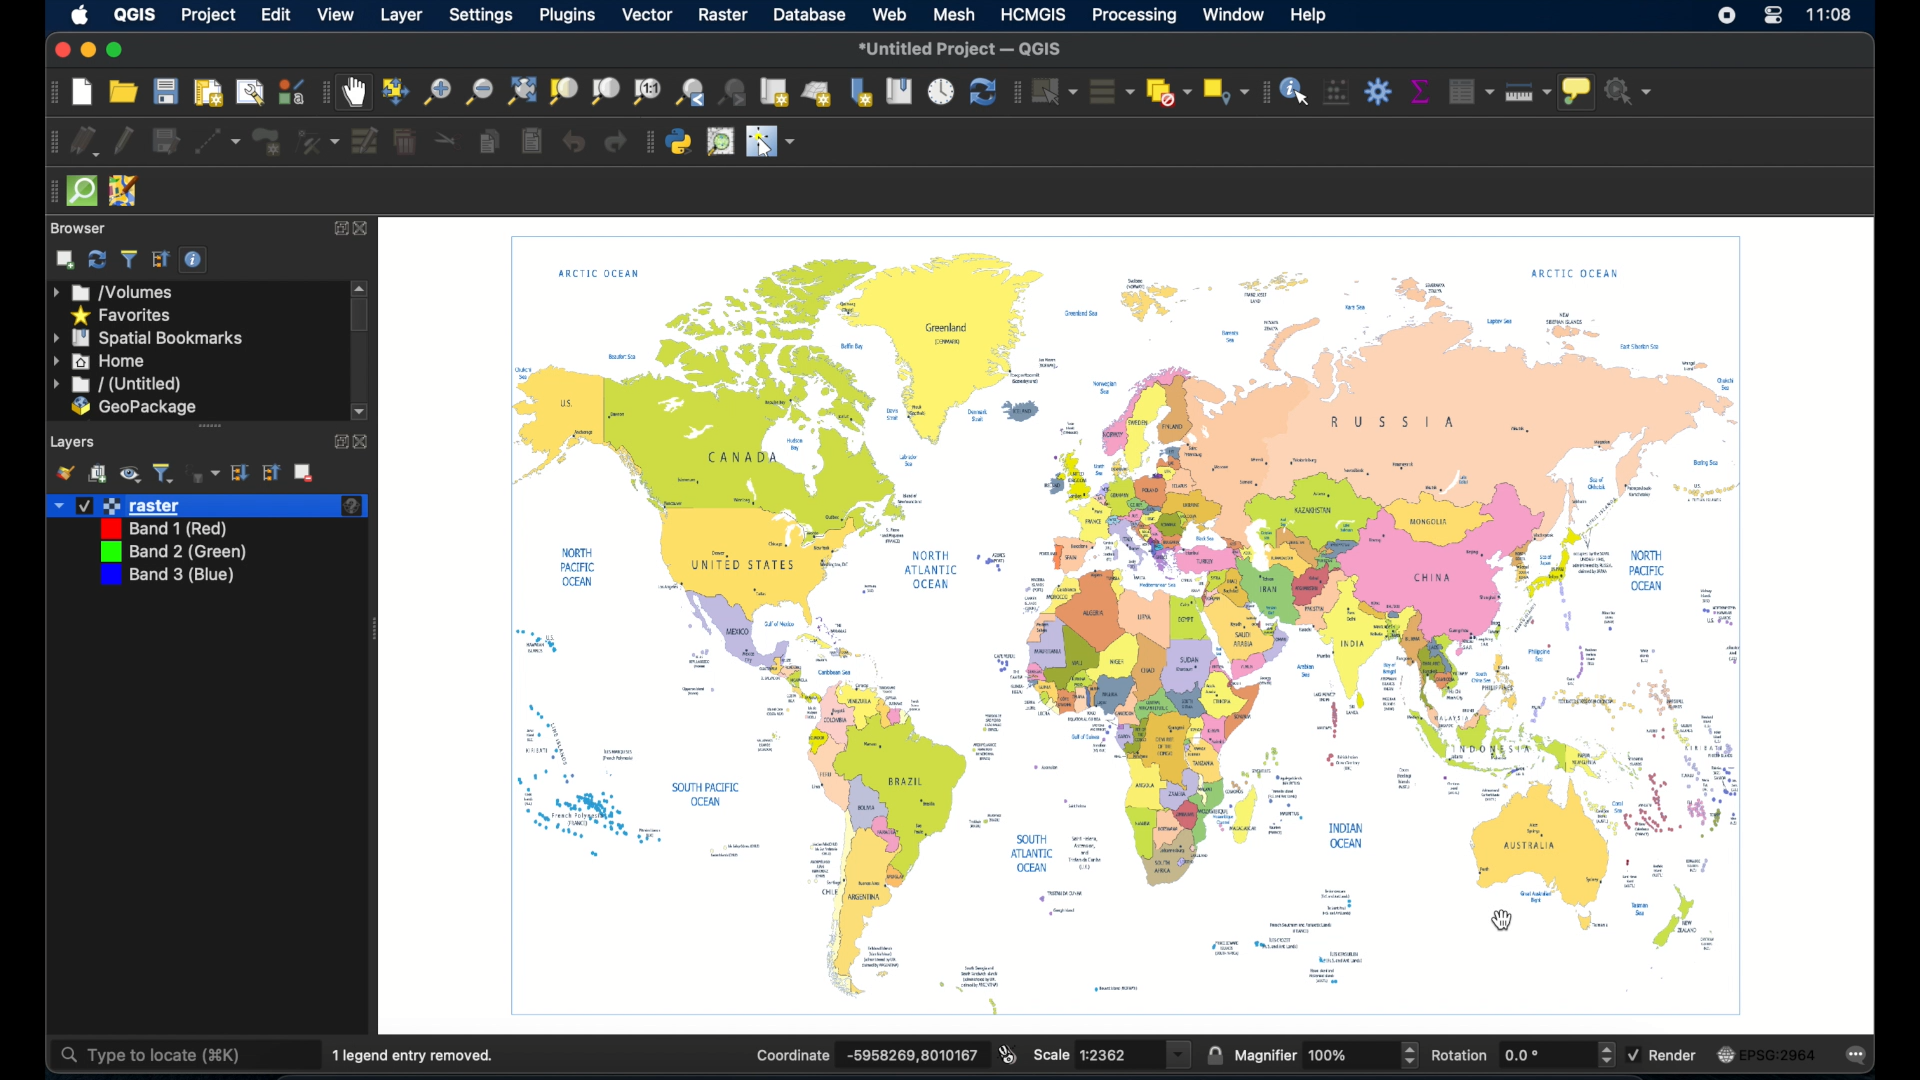 Image resolution: width=1920 pixels, height=1080 pixels. Describe the element at coordinates (1409, 1055) in the screenshot. I see `Increase or decrease` at that location.